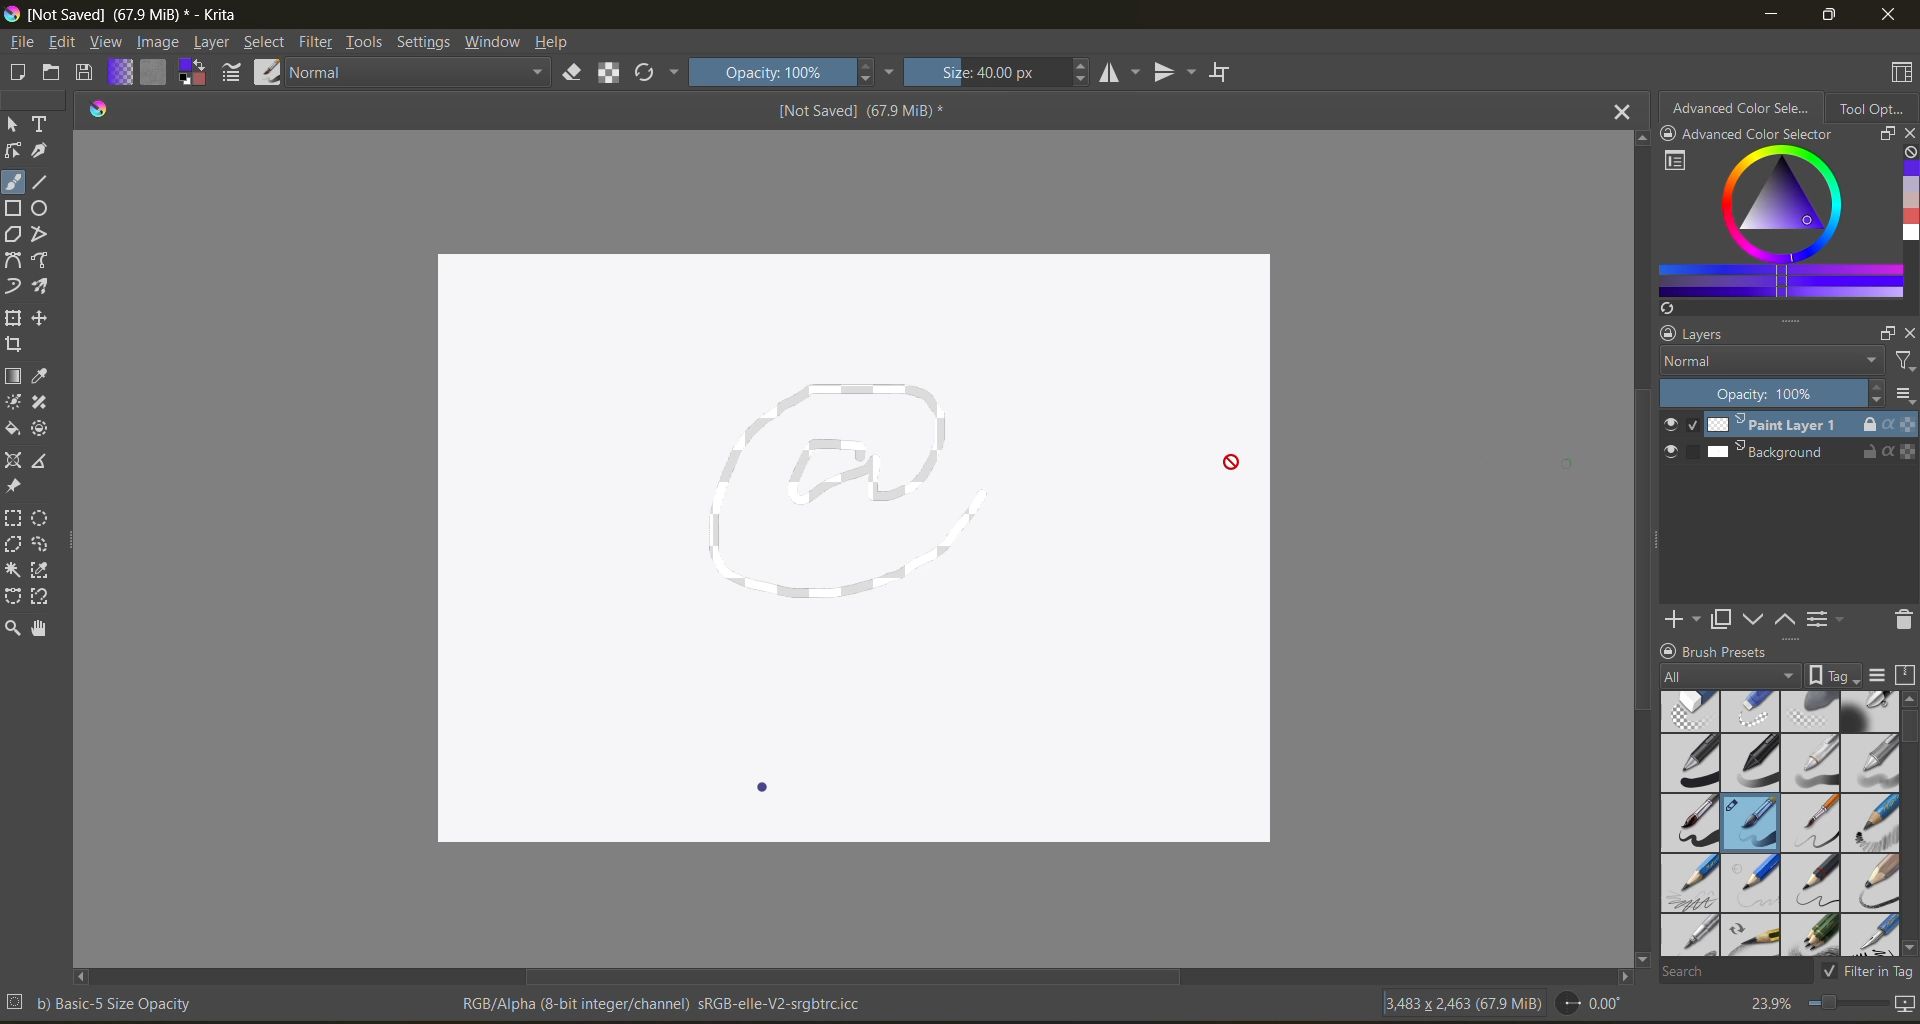 The height and width of the screenshot is (1024, 1920). I want to click on filter, so click(317, 43).